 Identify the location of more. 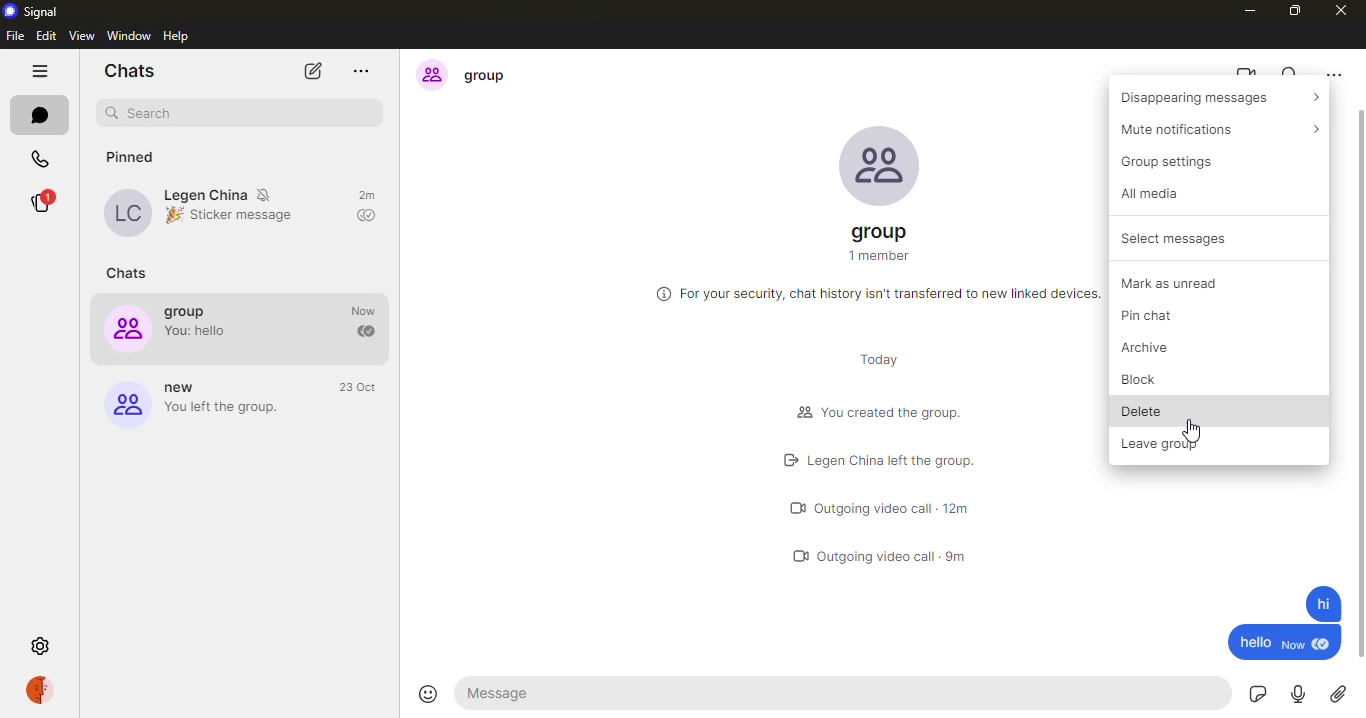
(1336, 73).